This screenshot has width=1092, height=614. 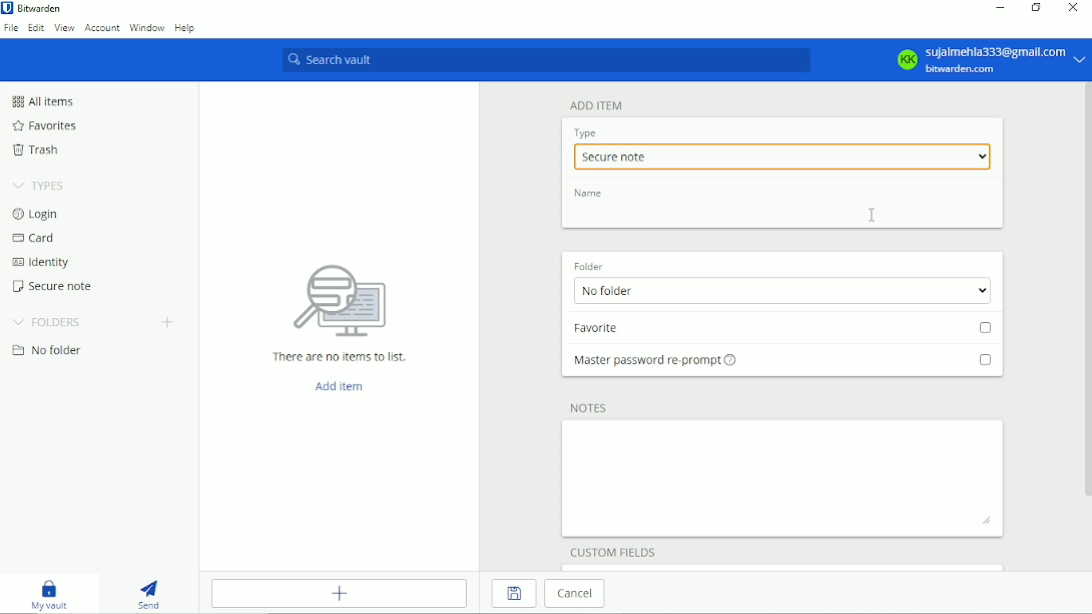 What do you see at coordinates (64, 28) in the screenshot?
I see `View` at bounding box center [64, 28].